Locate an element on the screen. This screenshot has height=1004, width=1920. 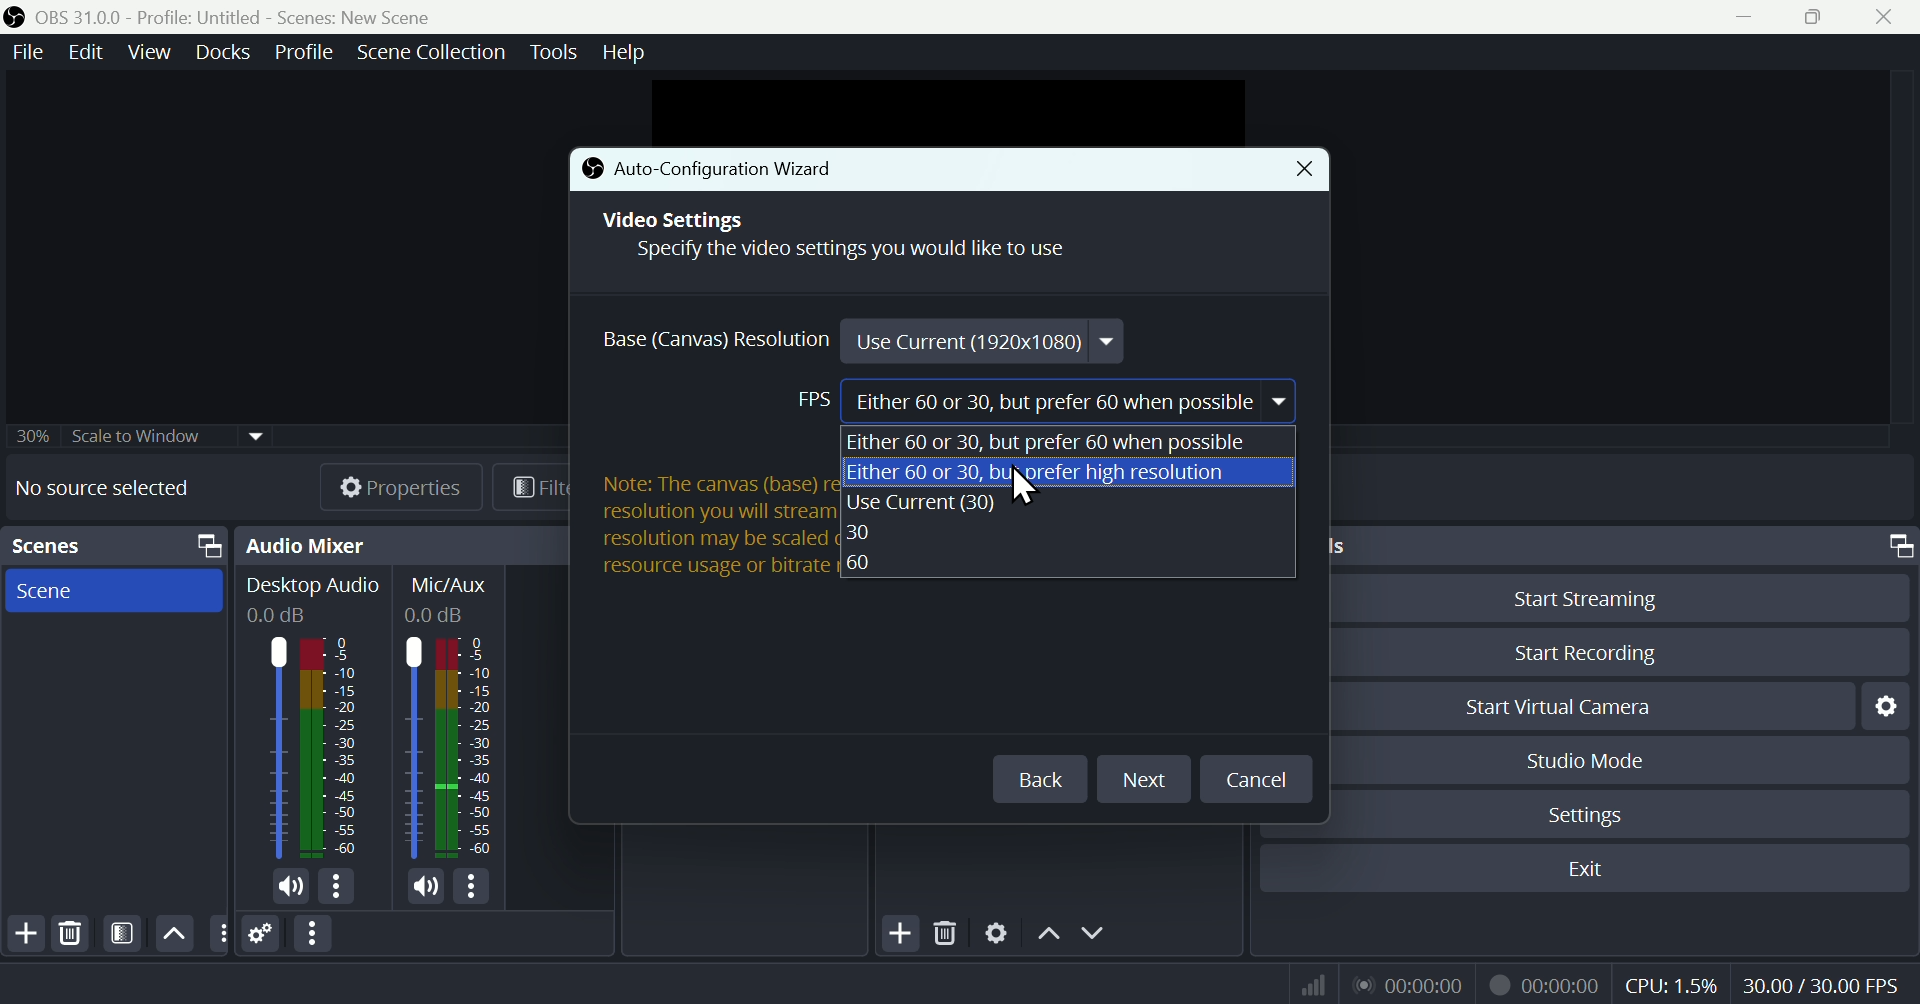
Auto-Configuration Wizard is located at coordinates (763, 170).